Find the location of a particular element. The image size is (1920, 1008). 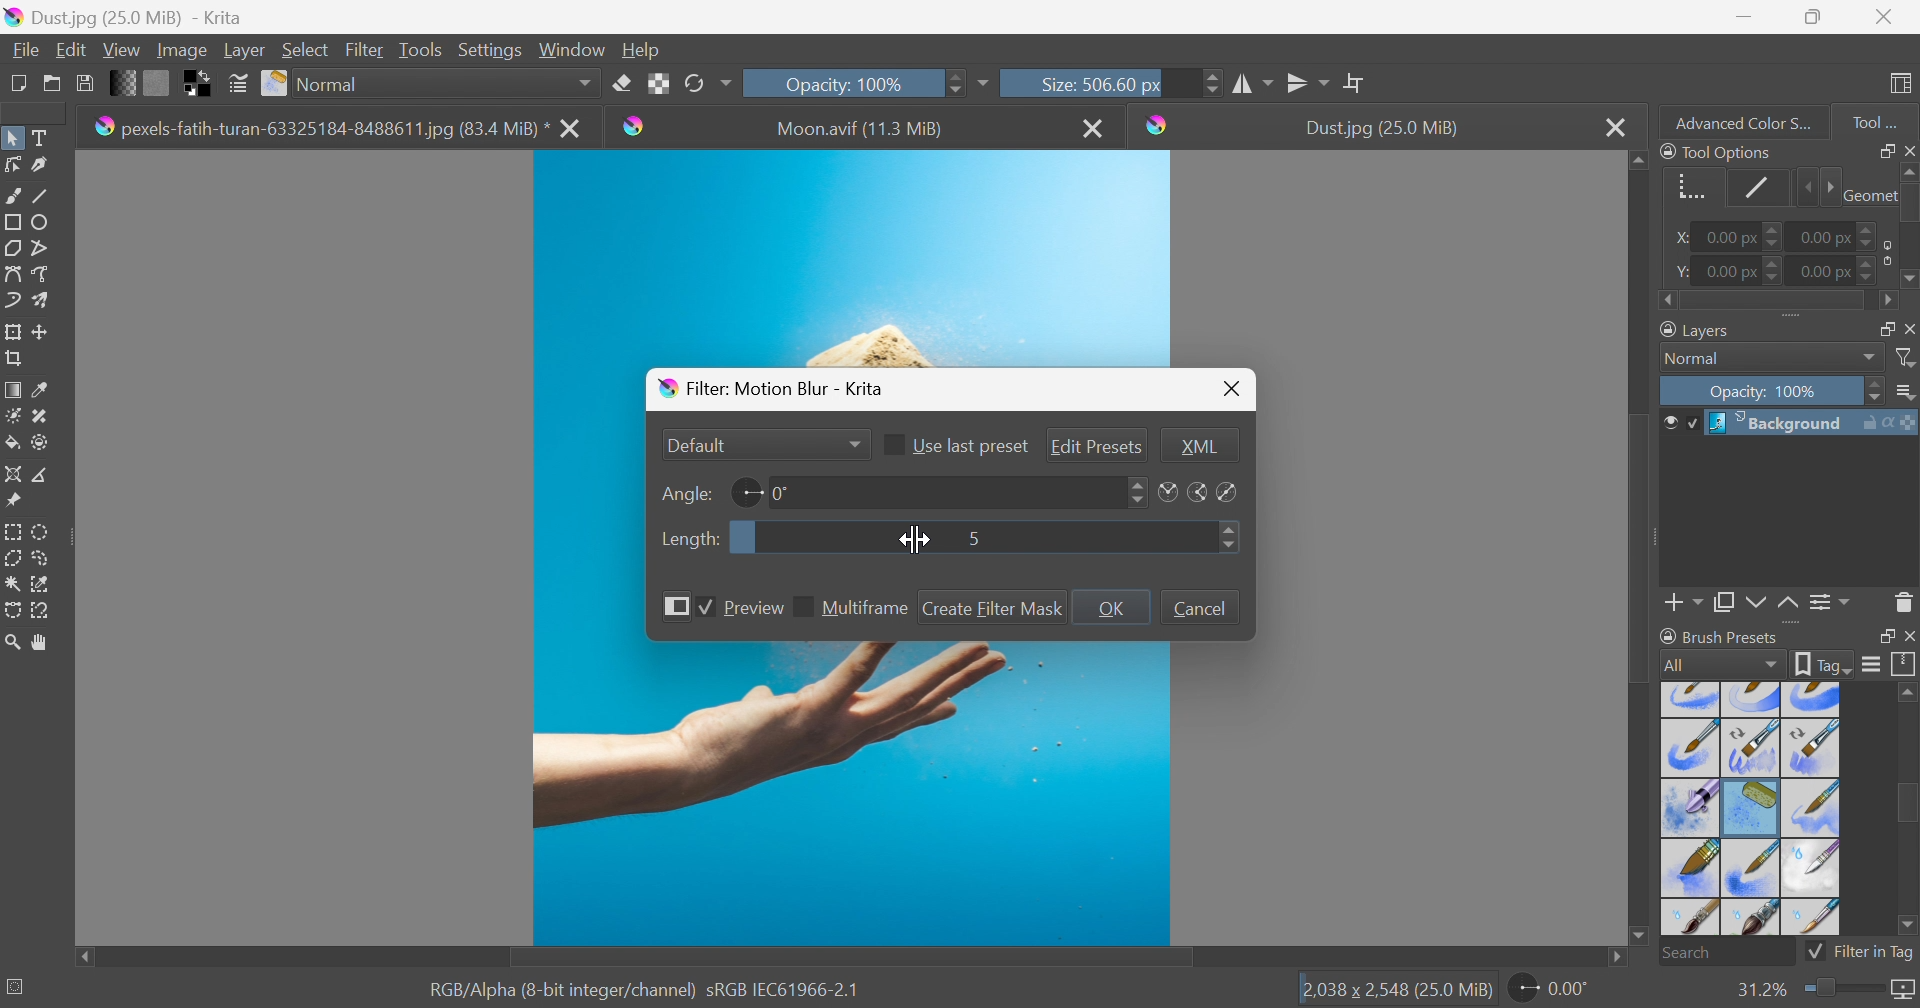

Reload original preset is located at coordinates (707, 81).